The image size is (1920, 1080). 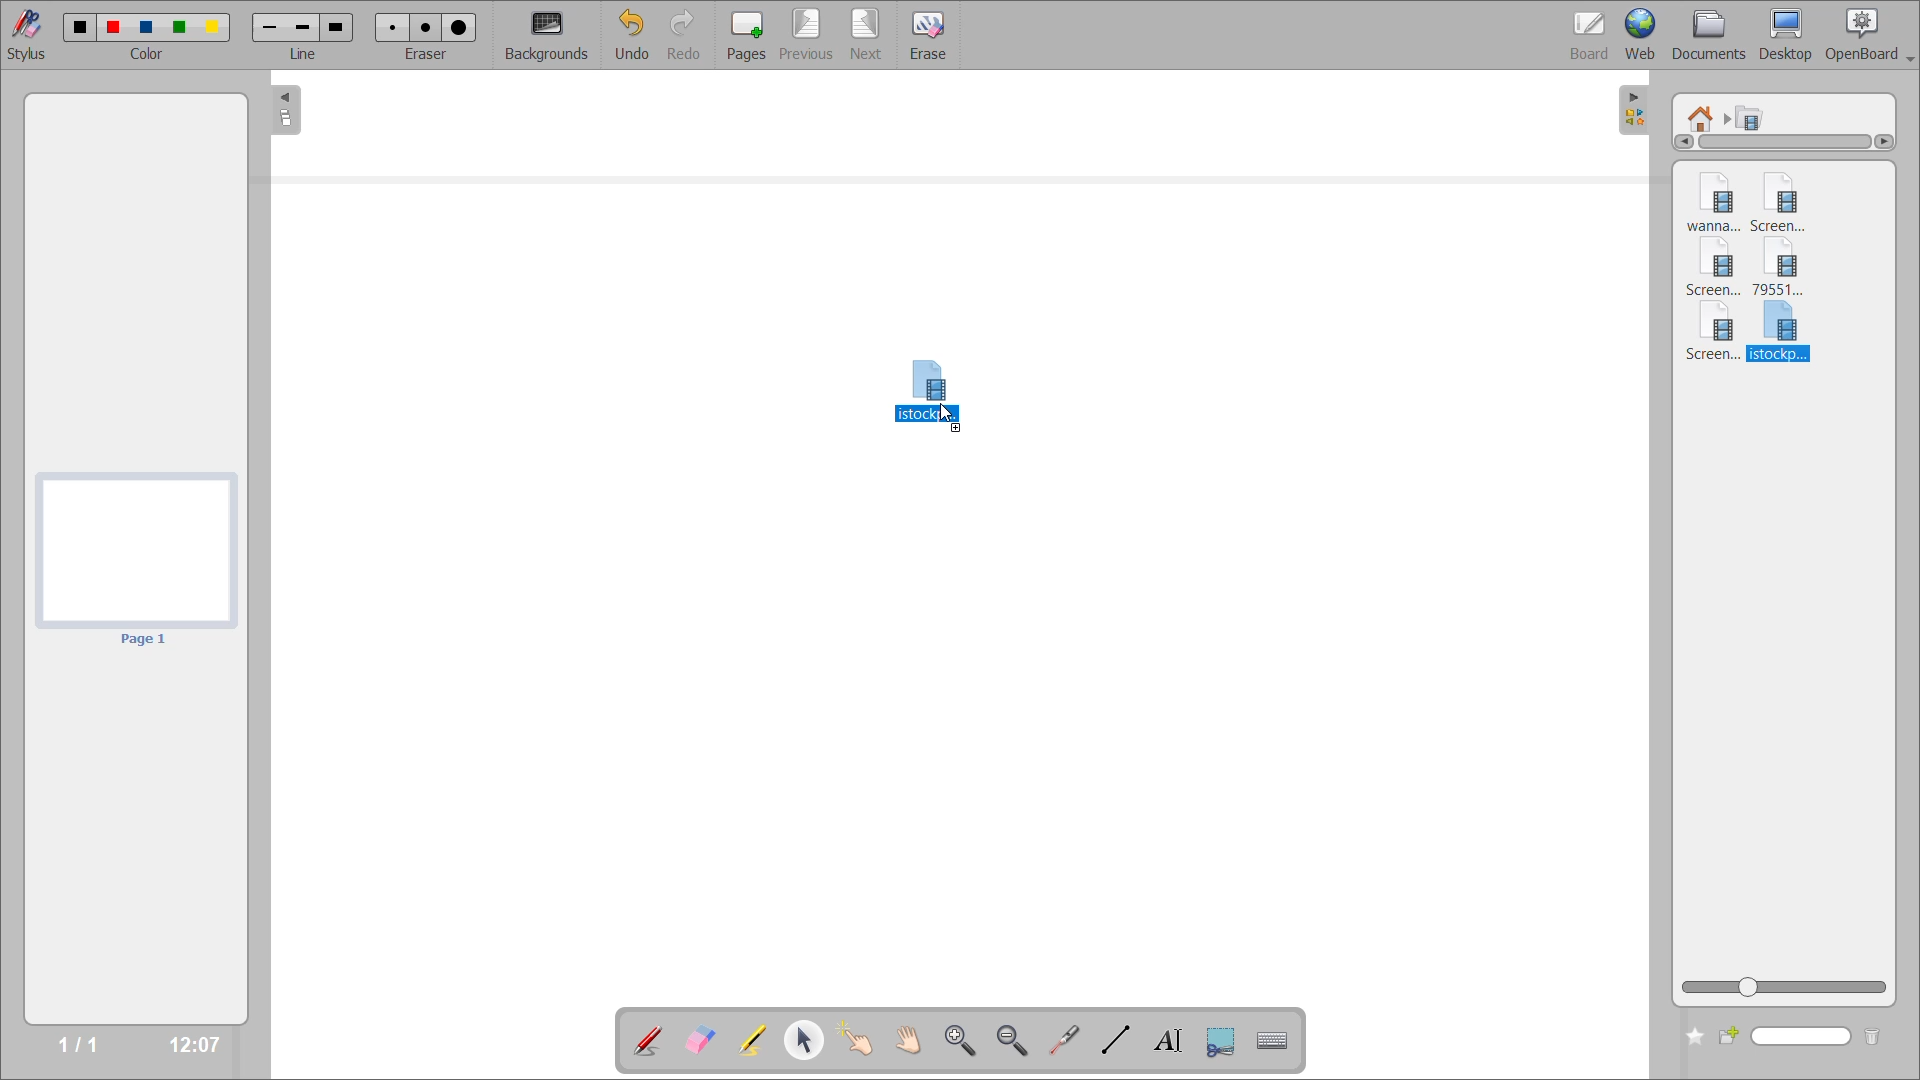 I want to click on stylus, so click(x=31, y=35).